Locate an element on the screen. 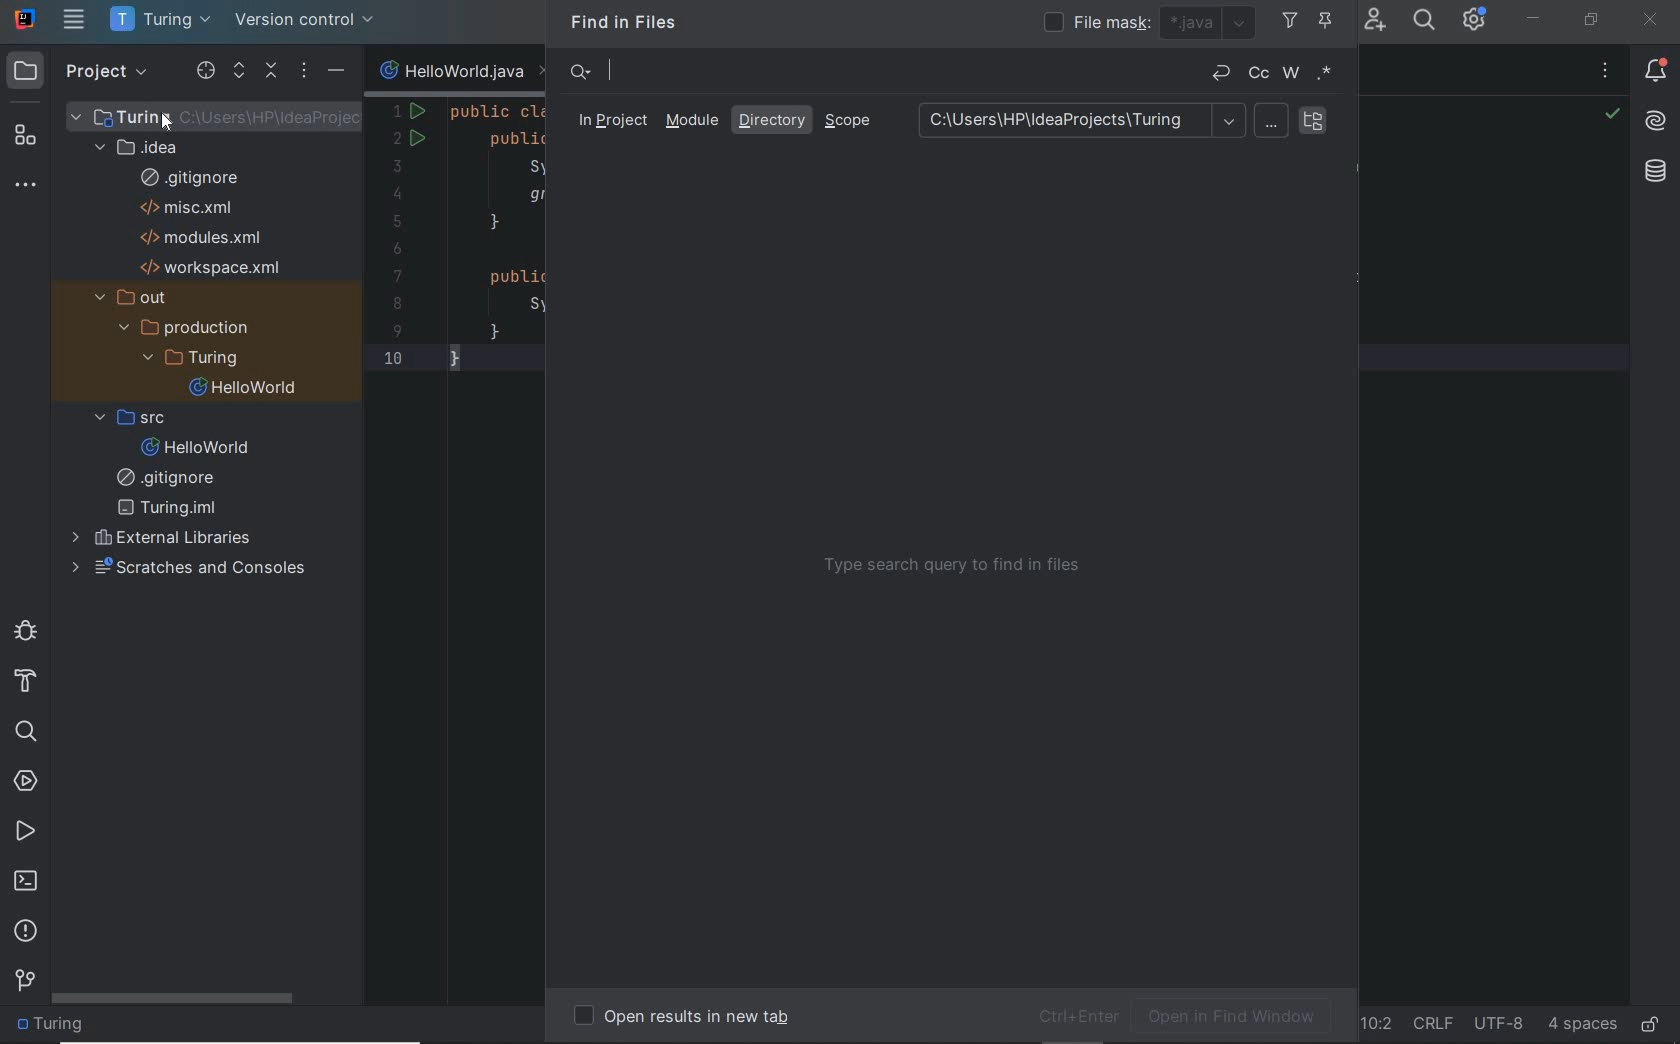 Image resolution: width=1680 pixels, height=1044 pixels. directory is located at coordinates (774, 118).